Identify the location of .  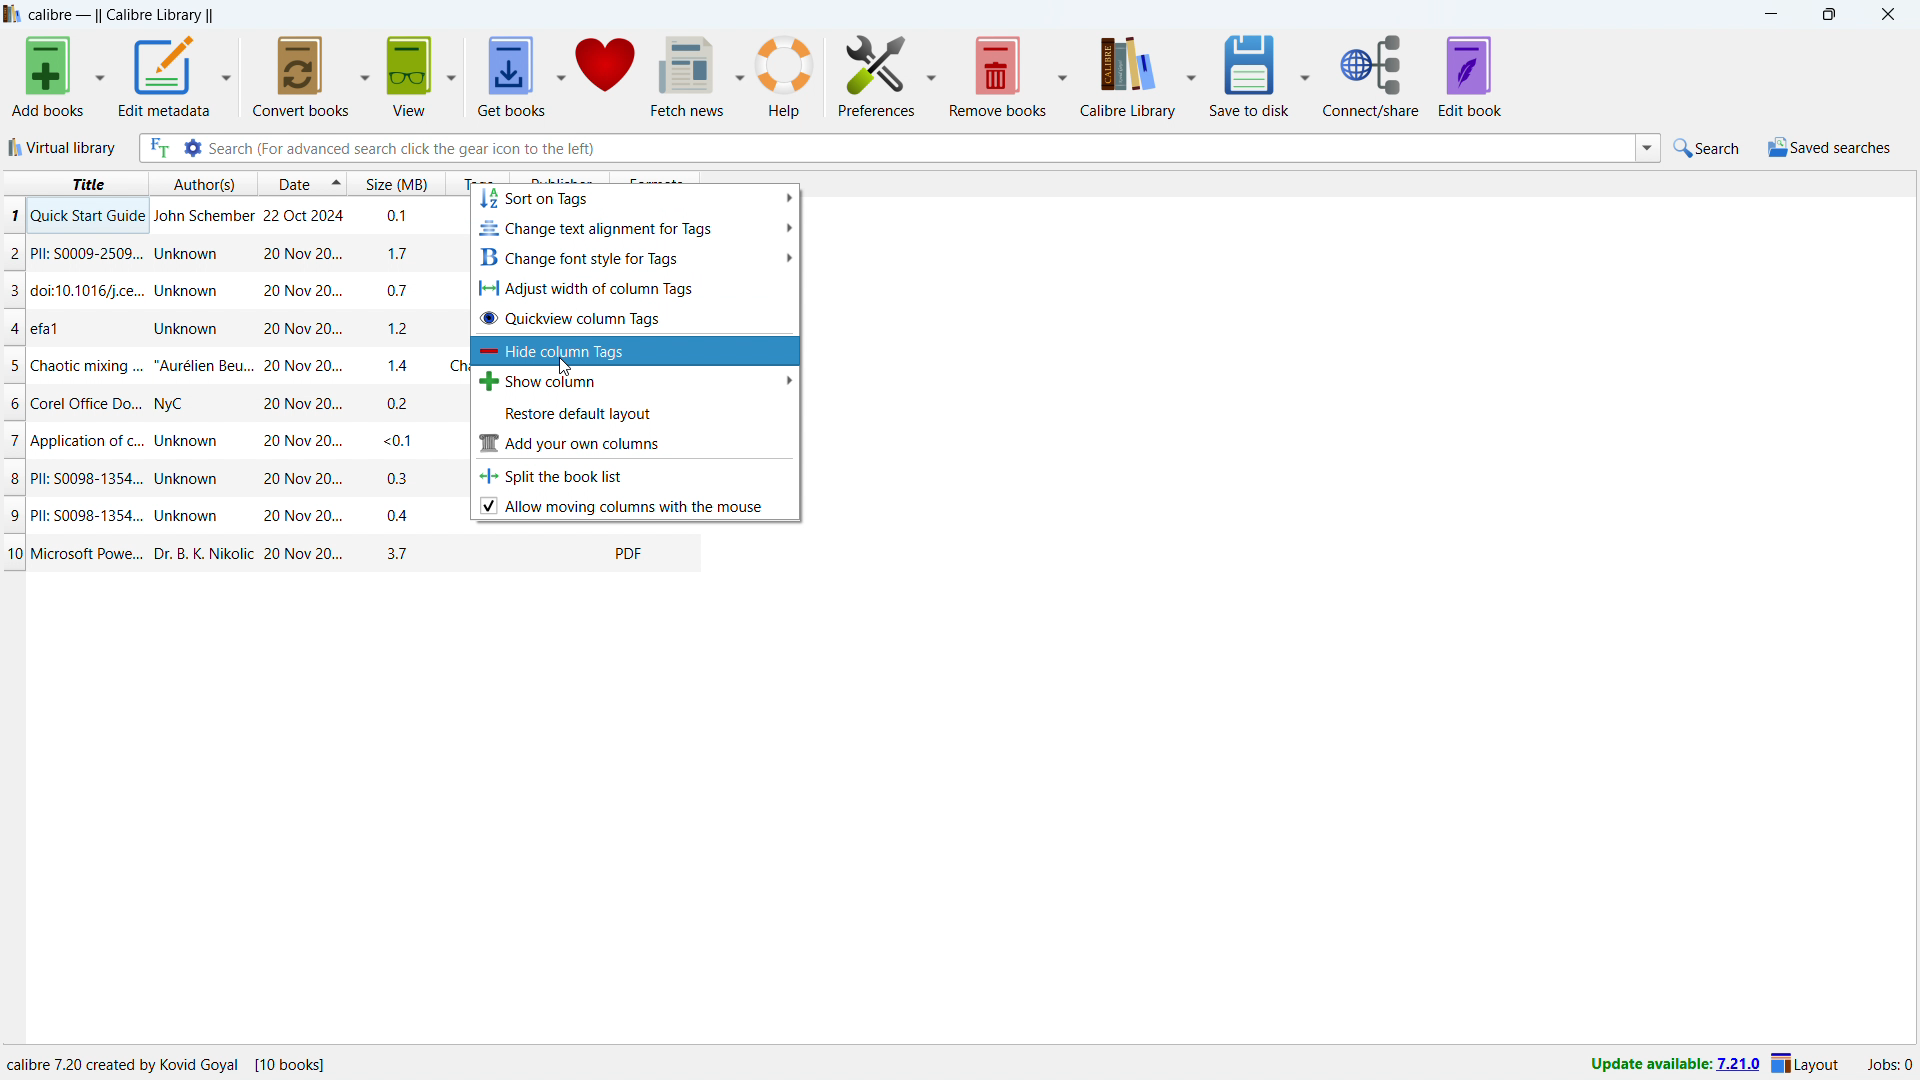
(1129, 76).